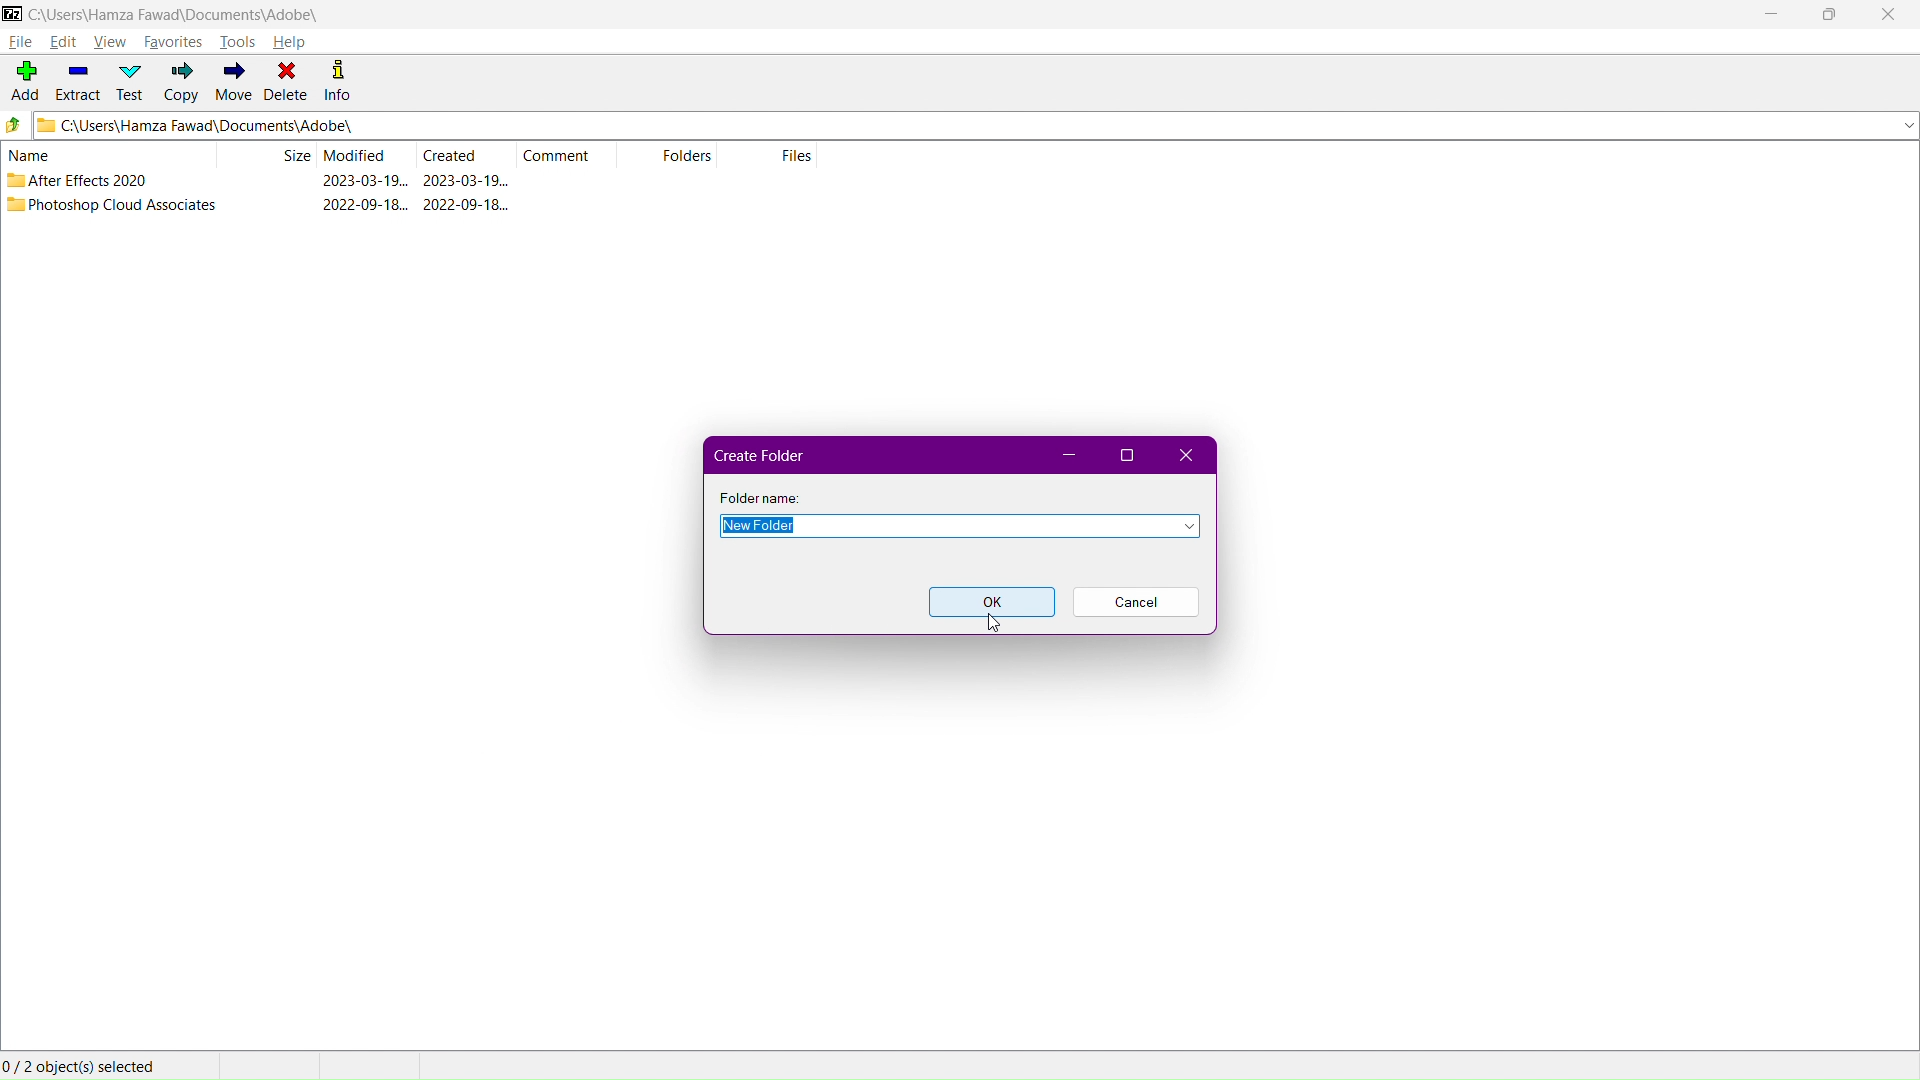  I want to click on Maximize, so click(1828, 15).